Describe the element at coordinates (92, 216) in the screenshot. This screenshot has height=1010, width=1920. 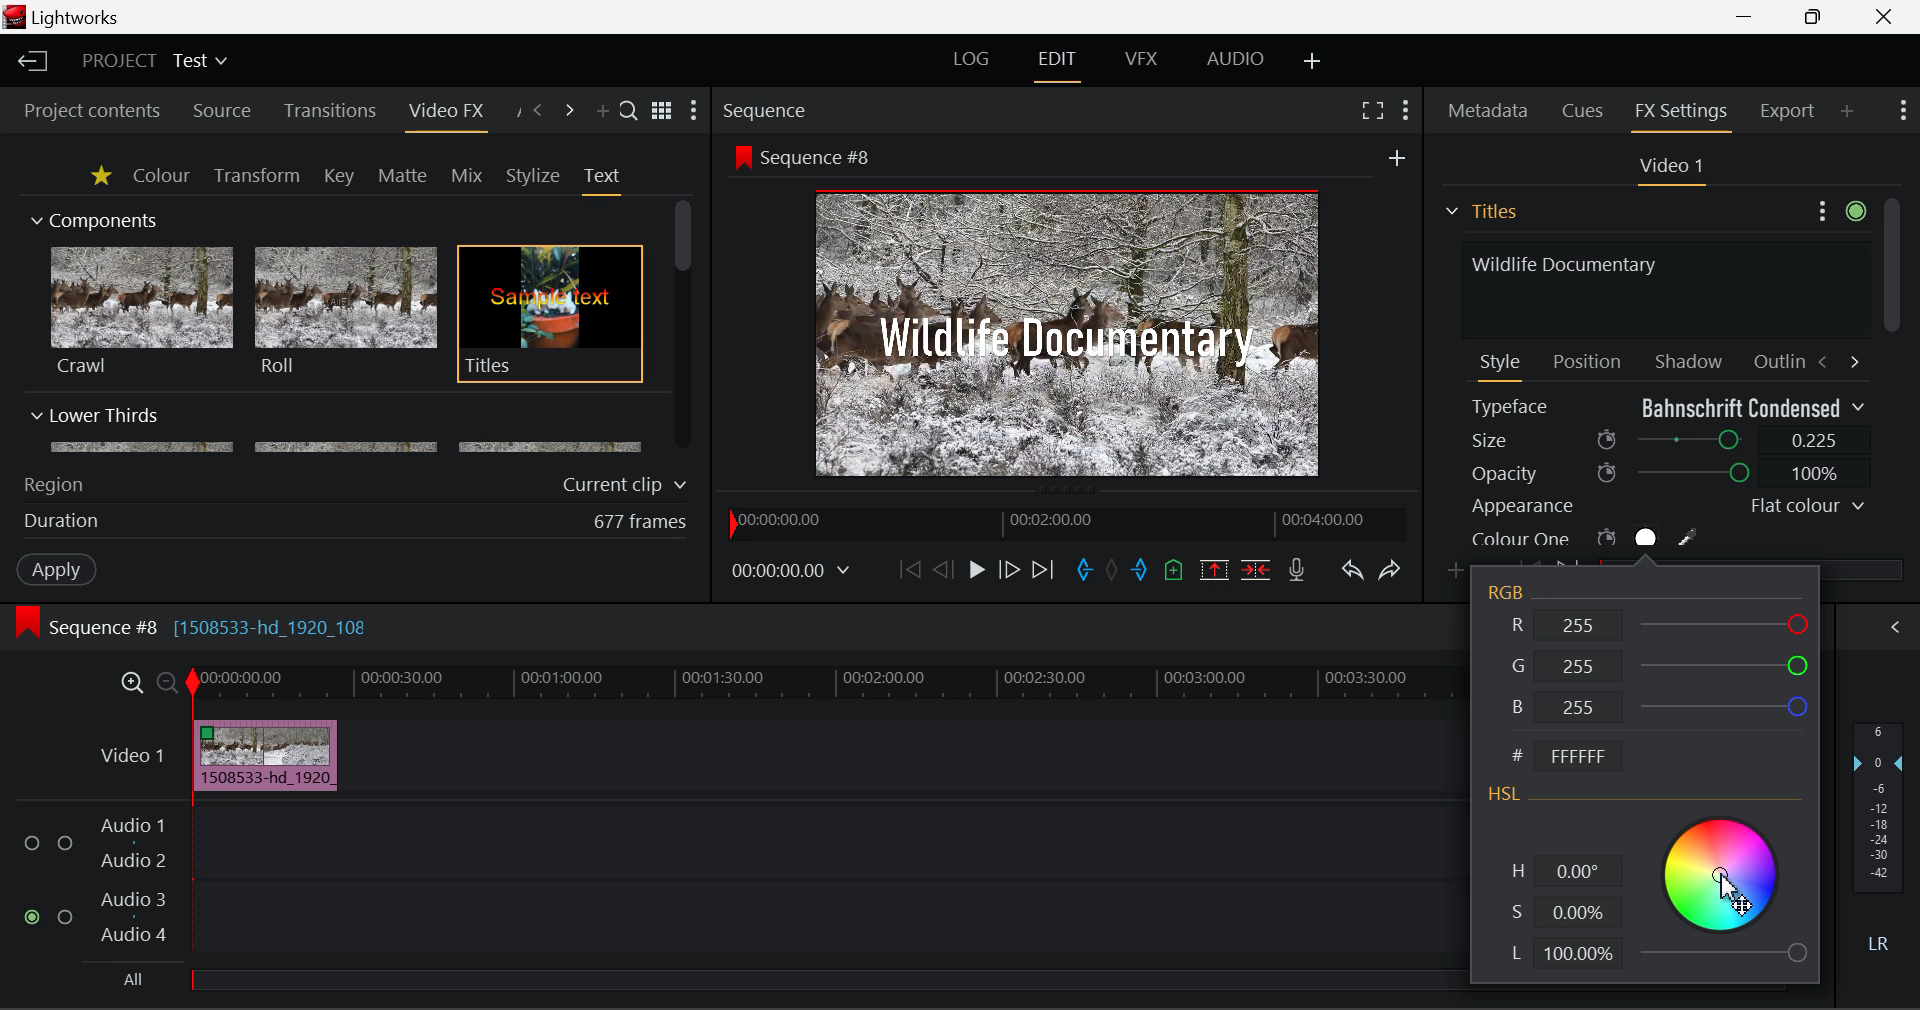
I see `Components Section` at that location.